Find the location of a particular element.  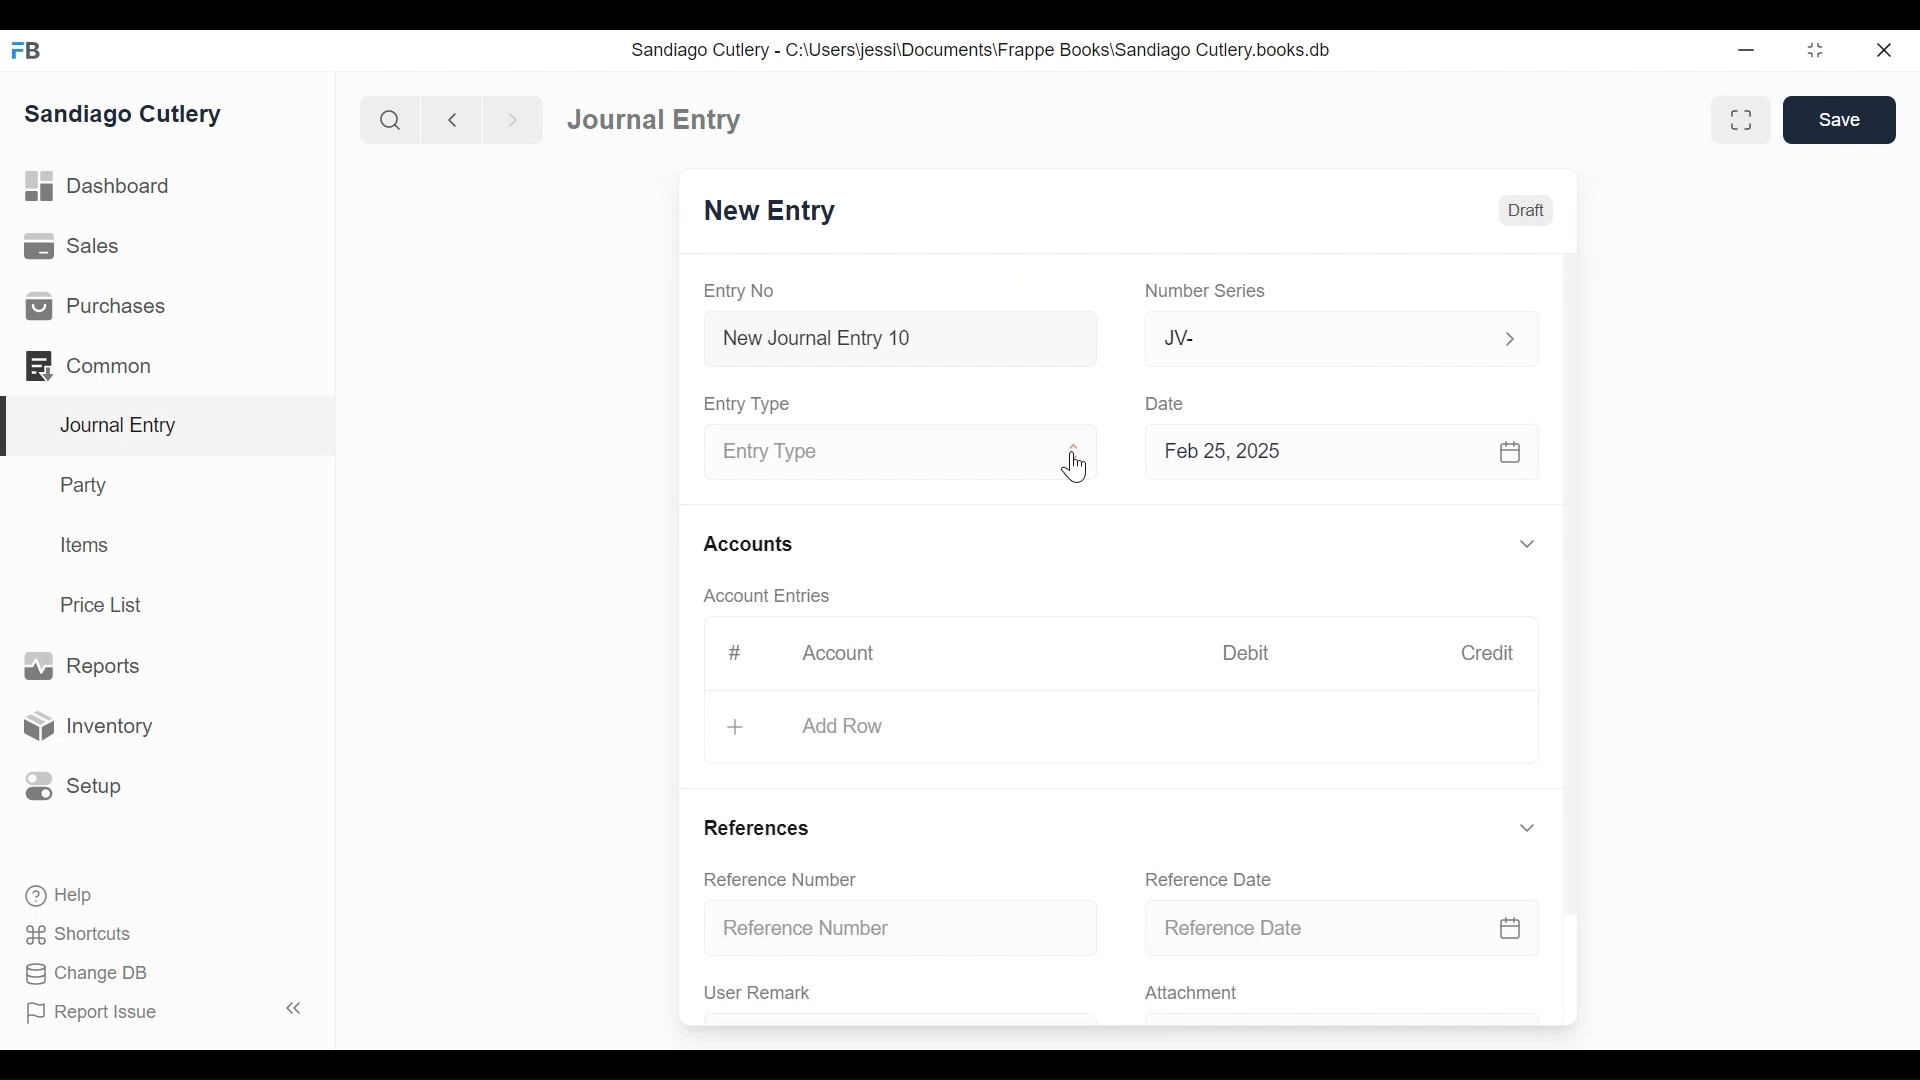

User Remark is located at coordinates (758, 993).